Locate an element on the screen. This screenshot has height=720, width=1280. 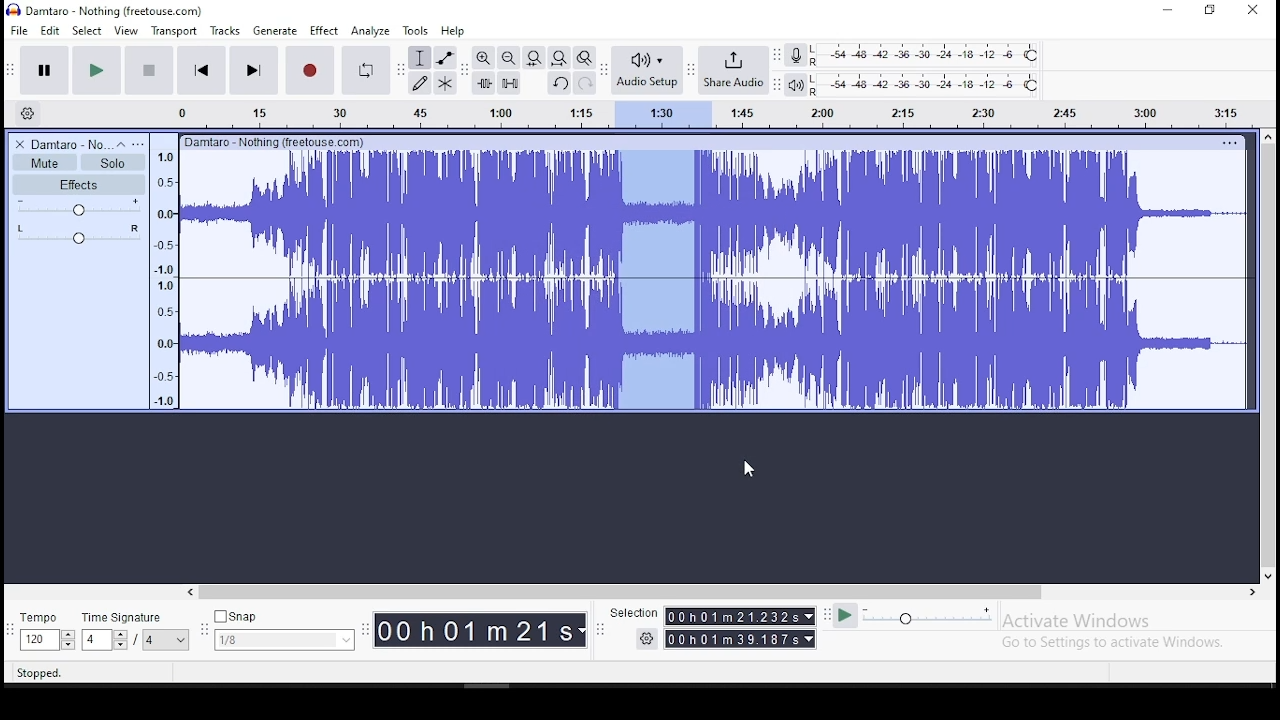
zoom out is located at coordinates (508, 57).